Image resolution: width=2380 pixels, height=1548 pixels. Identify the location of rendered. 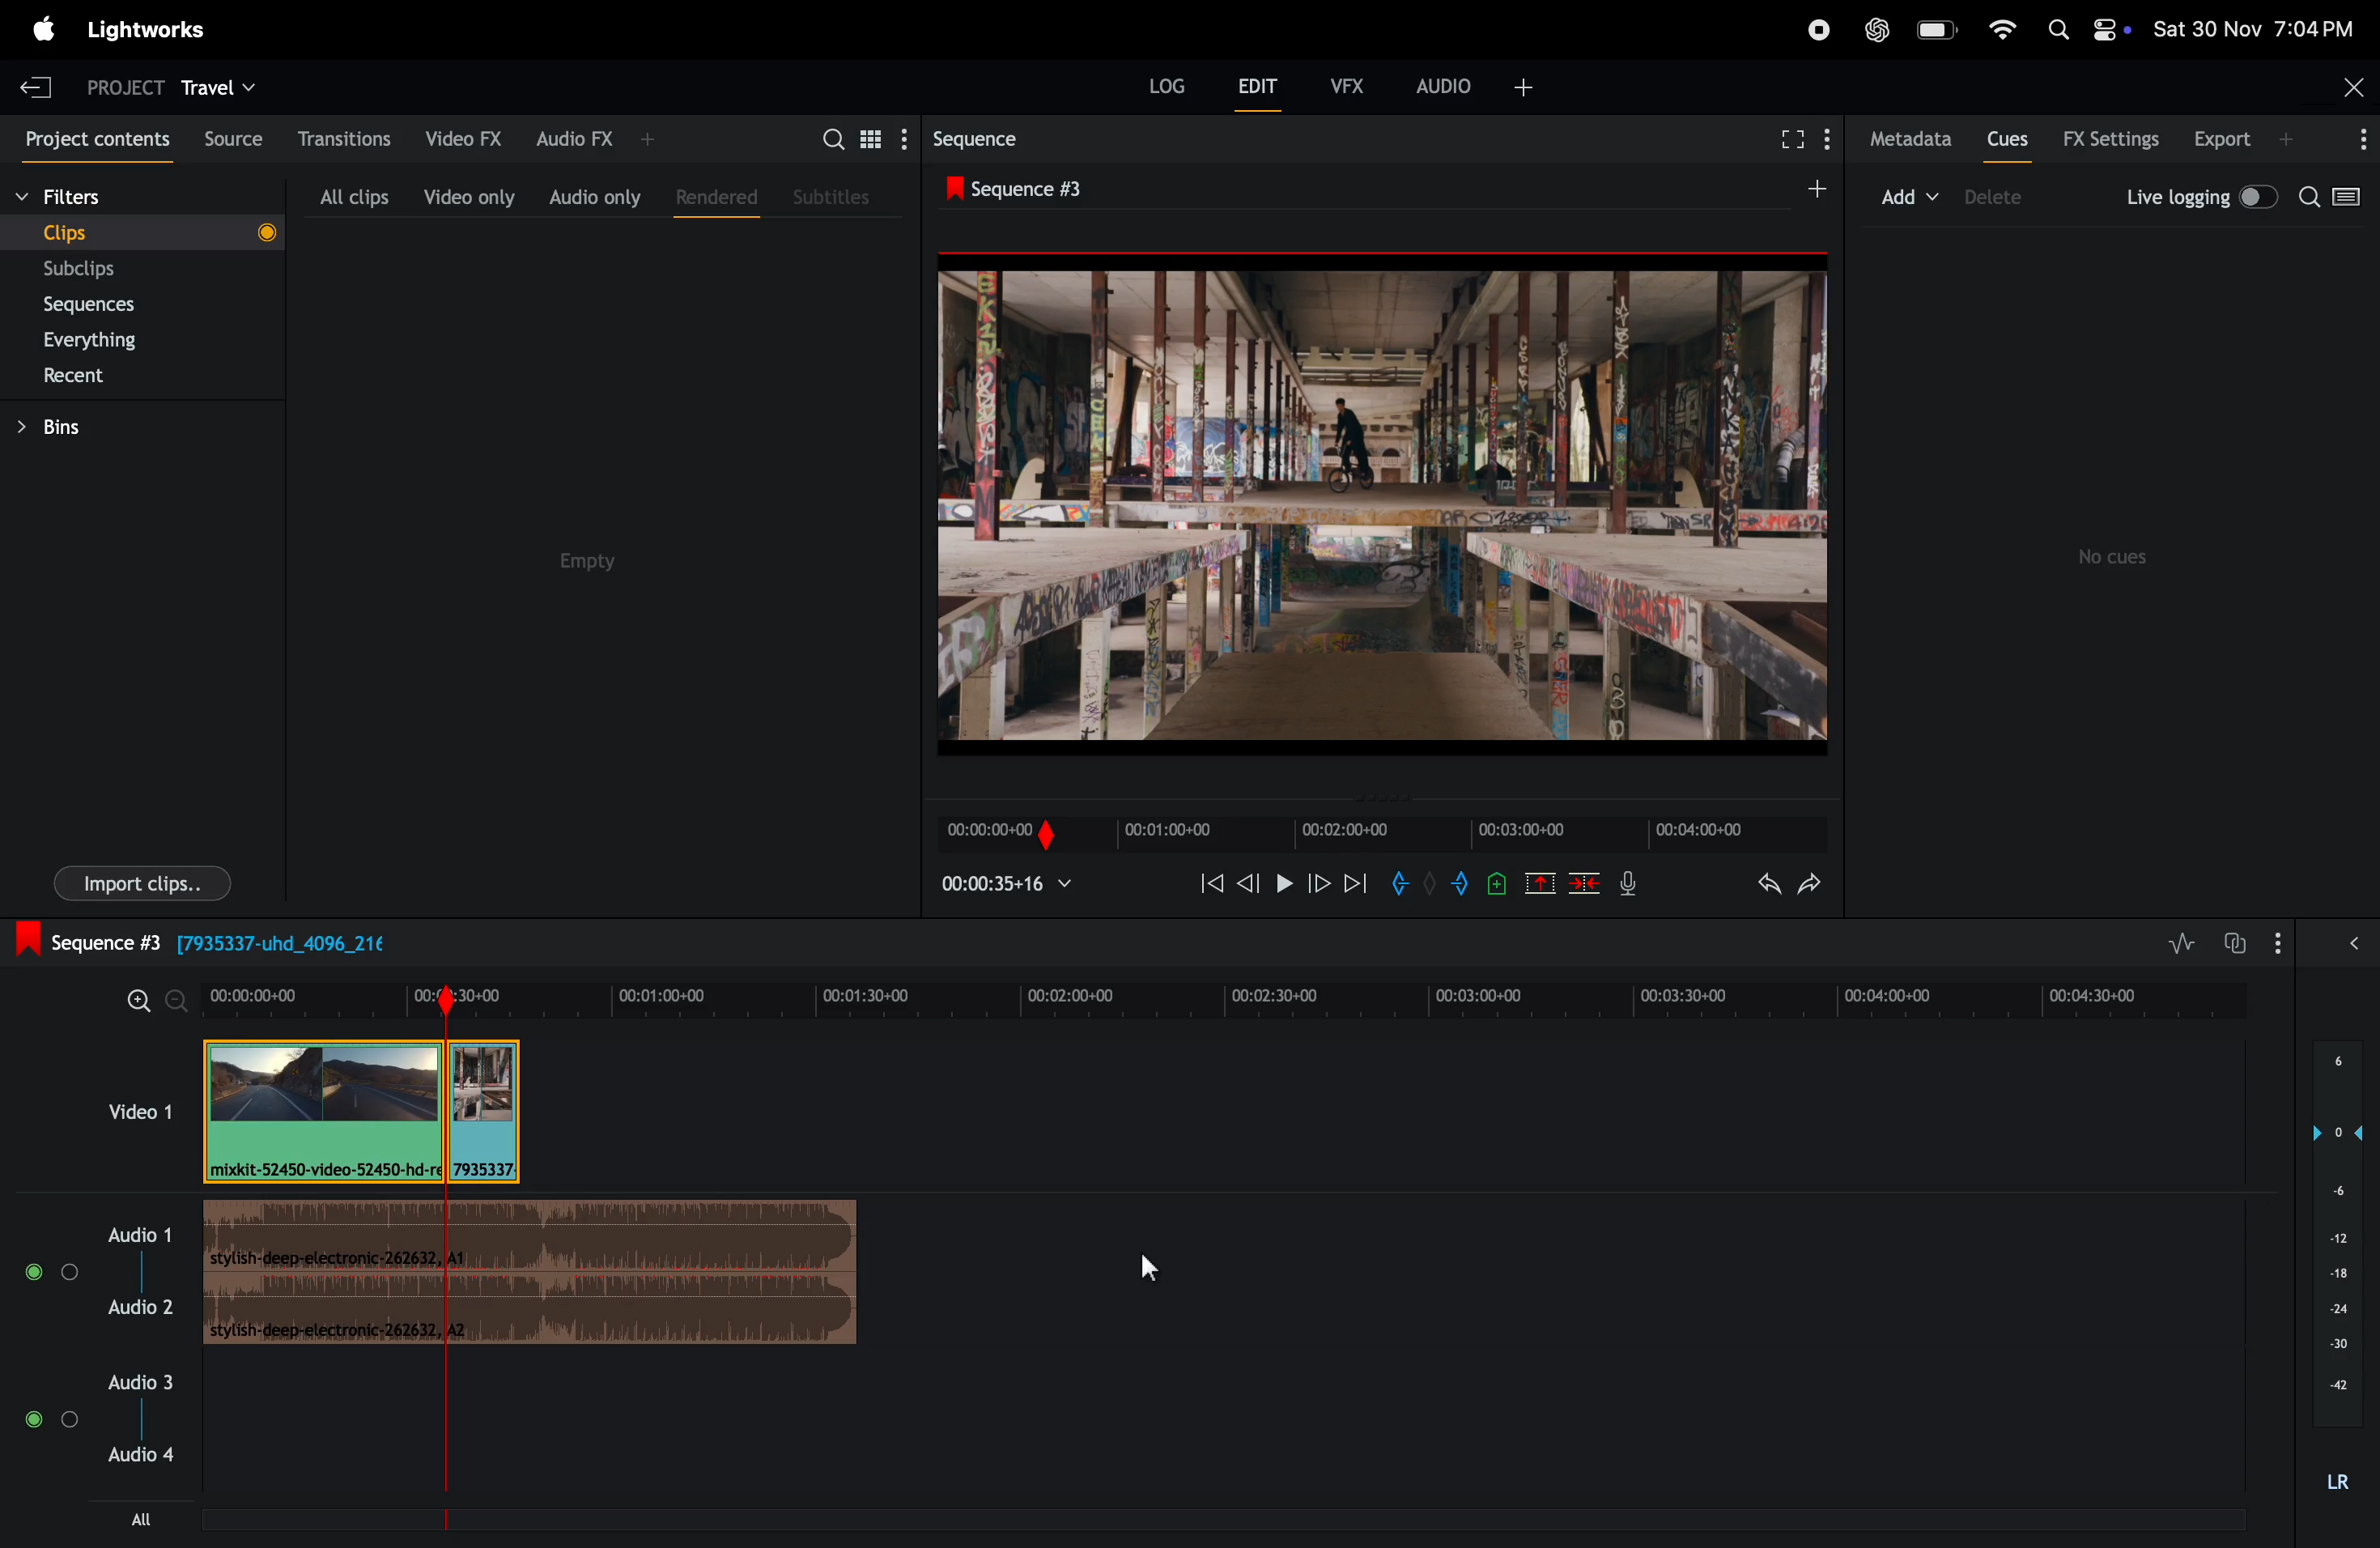
(709, 195).